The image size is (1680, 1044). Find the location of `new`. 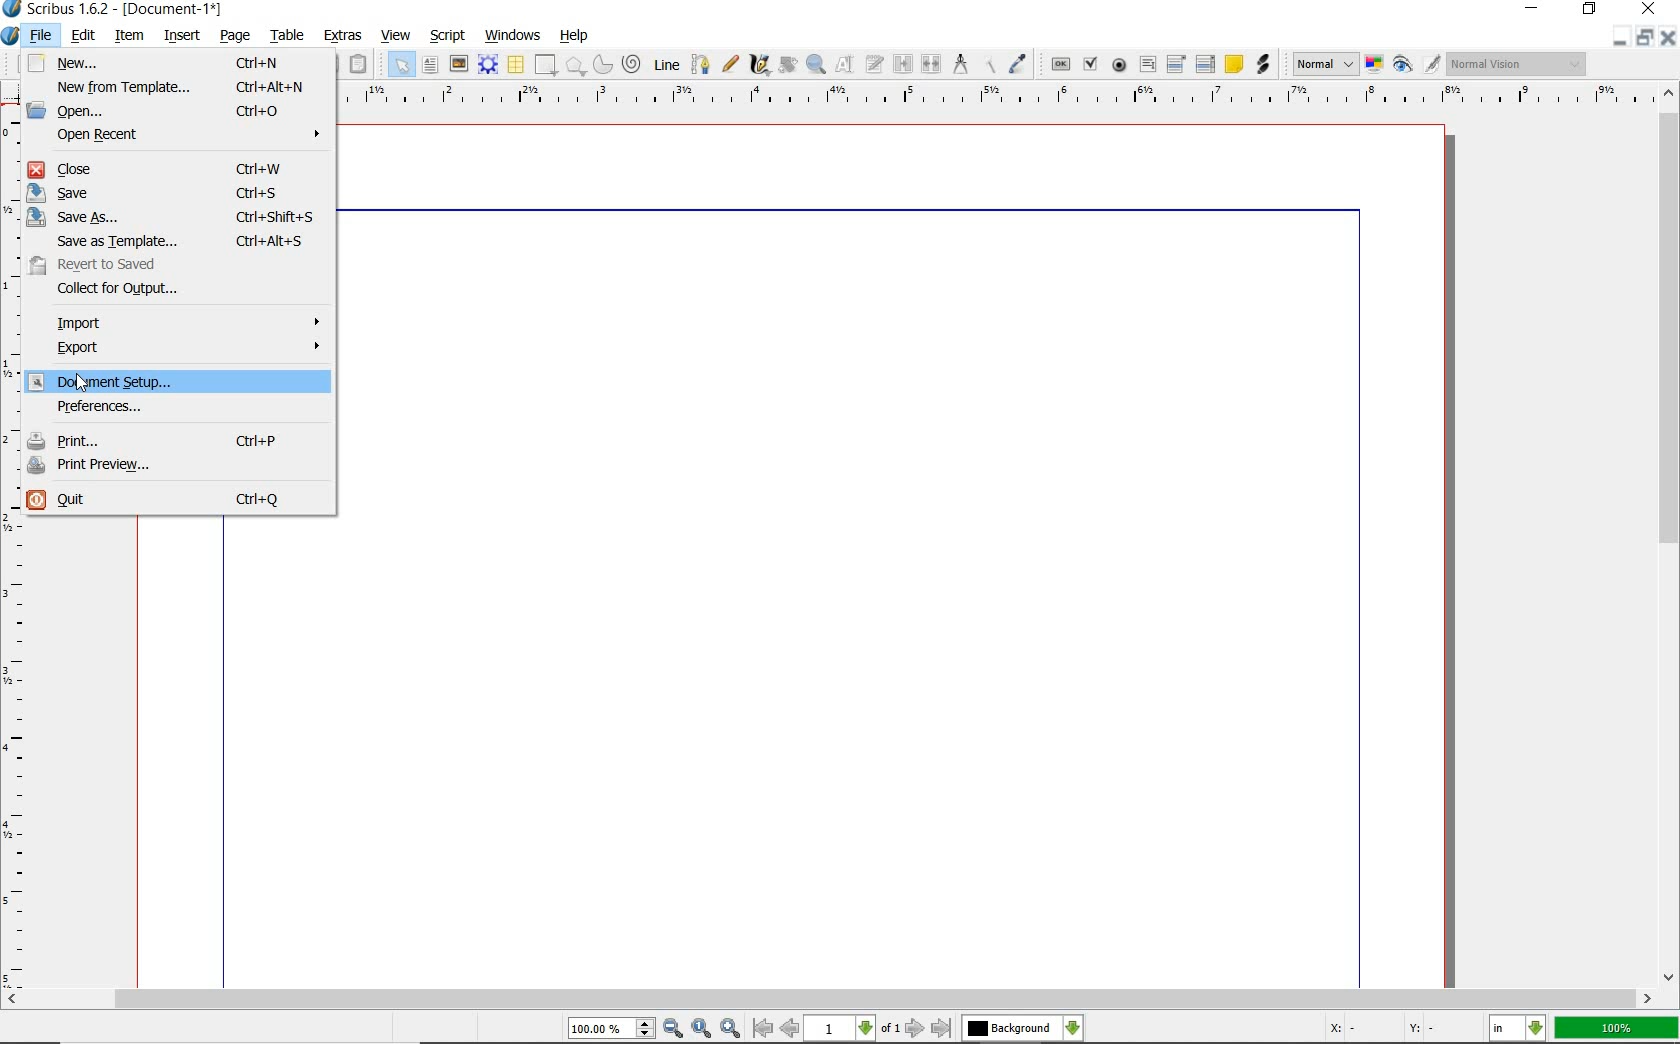

new is located at coordinates (173, 63).